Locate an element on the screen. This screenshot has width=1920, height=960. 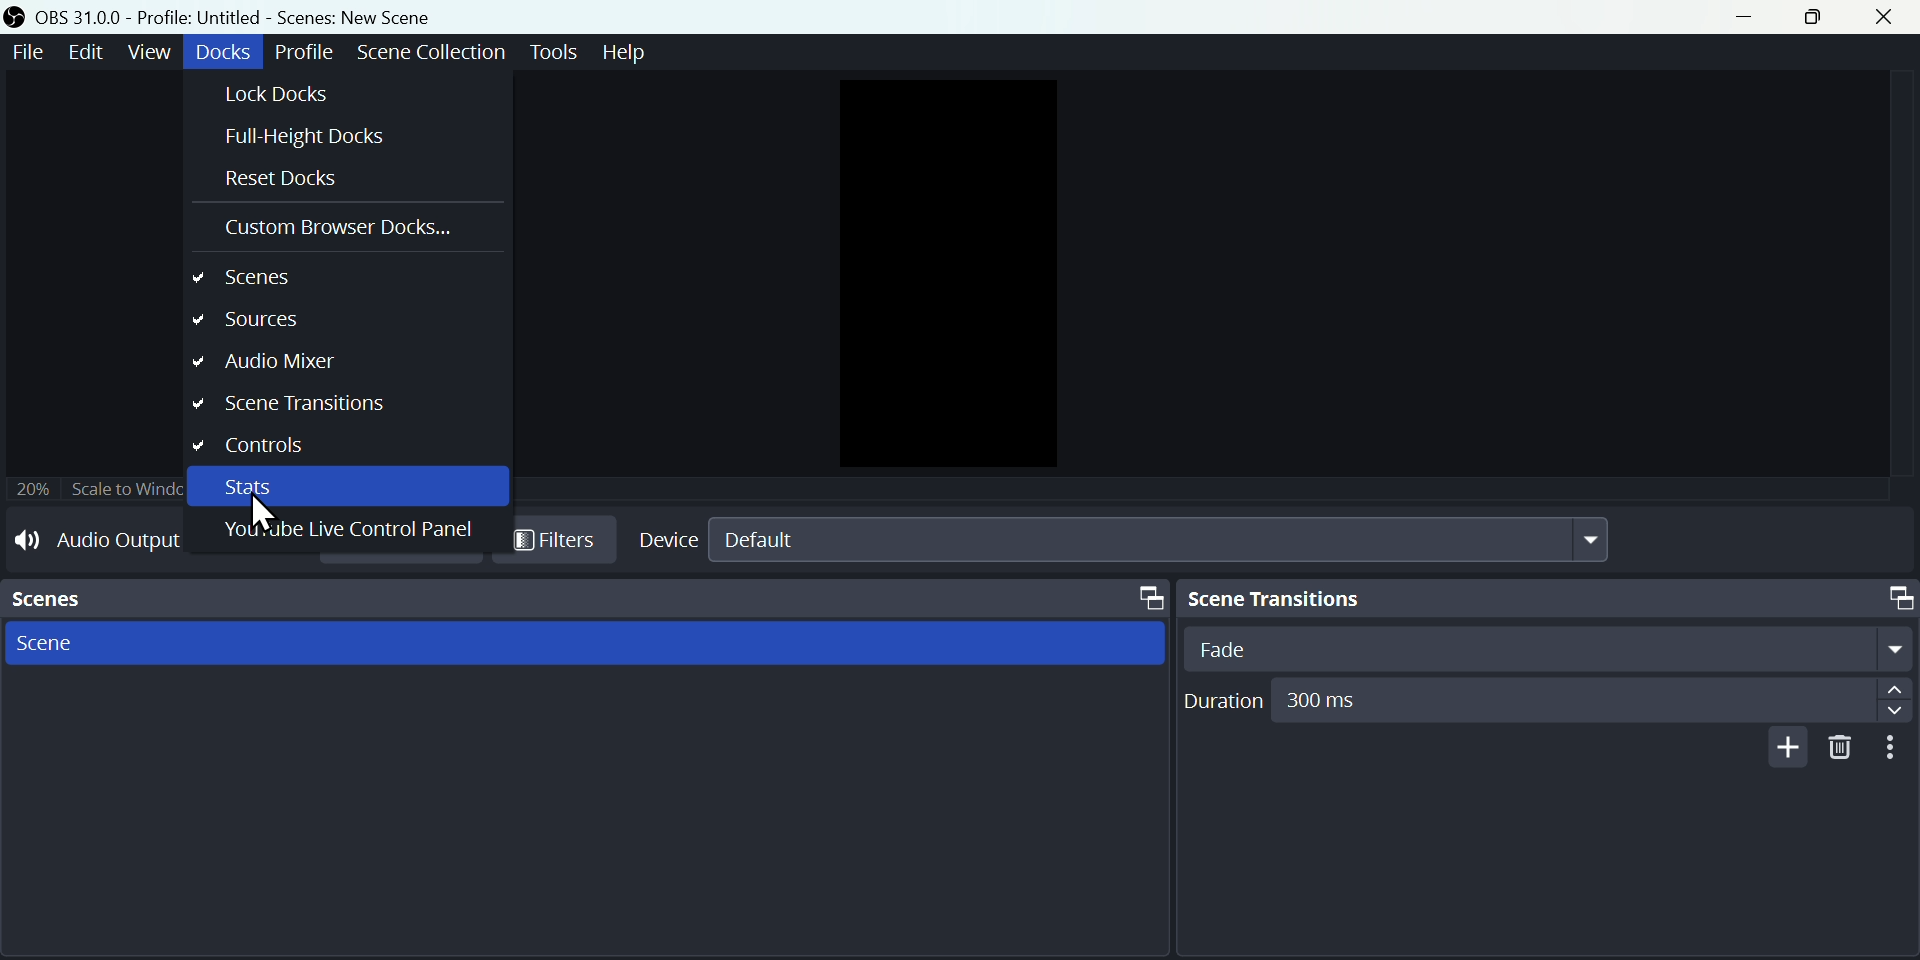
help is located at coordinates (631, 53).